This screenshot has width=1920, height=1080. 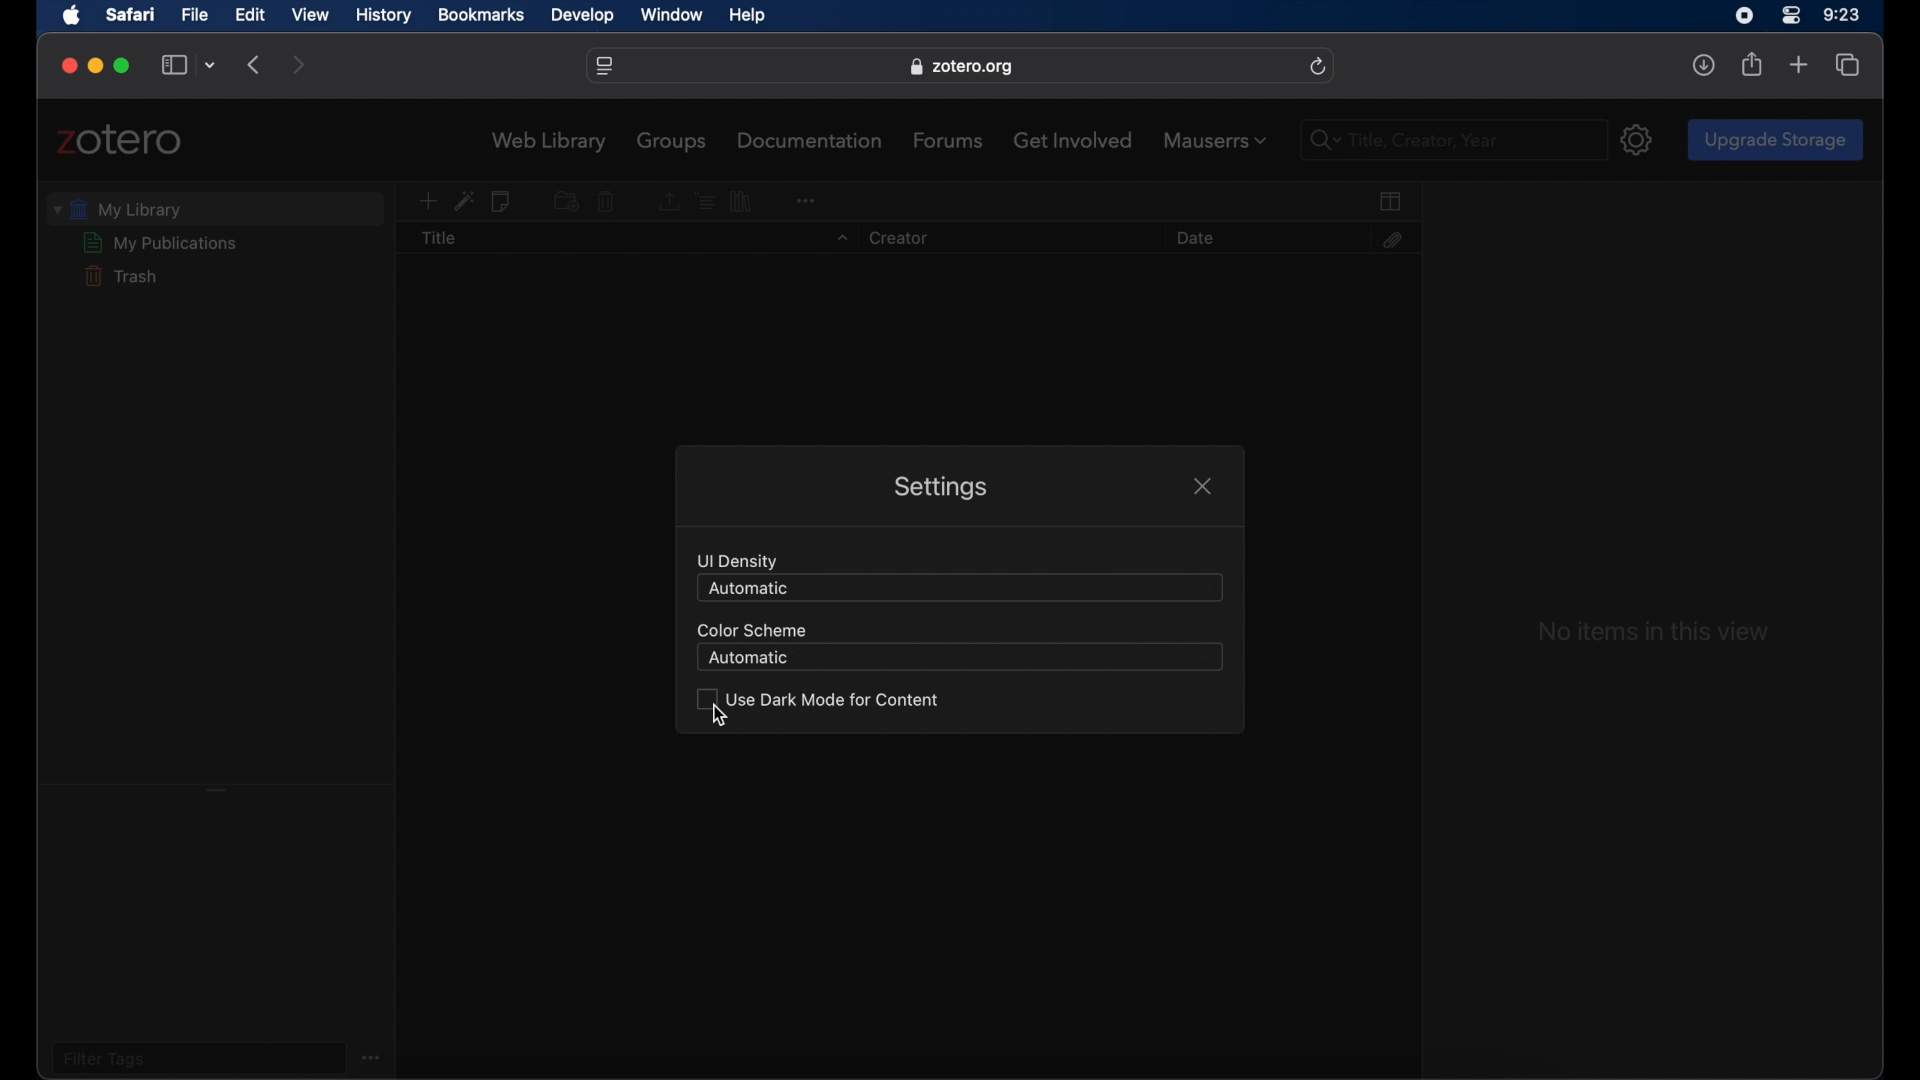 What do you see at coordinates (300, 66) in the screenshot?
I see `next` at bounding box center [300, 66].